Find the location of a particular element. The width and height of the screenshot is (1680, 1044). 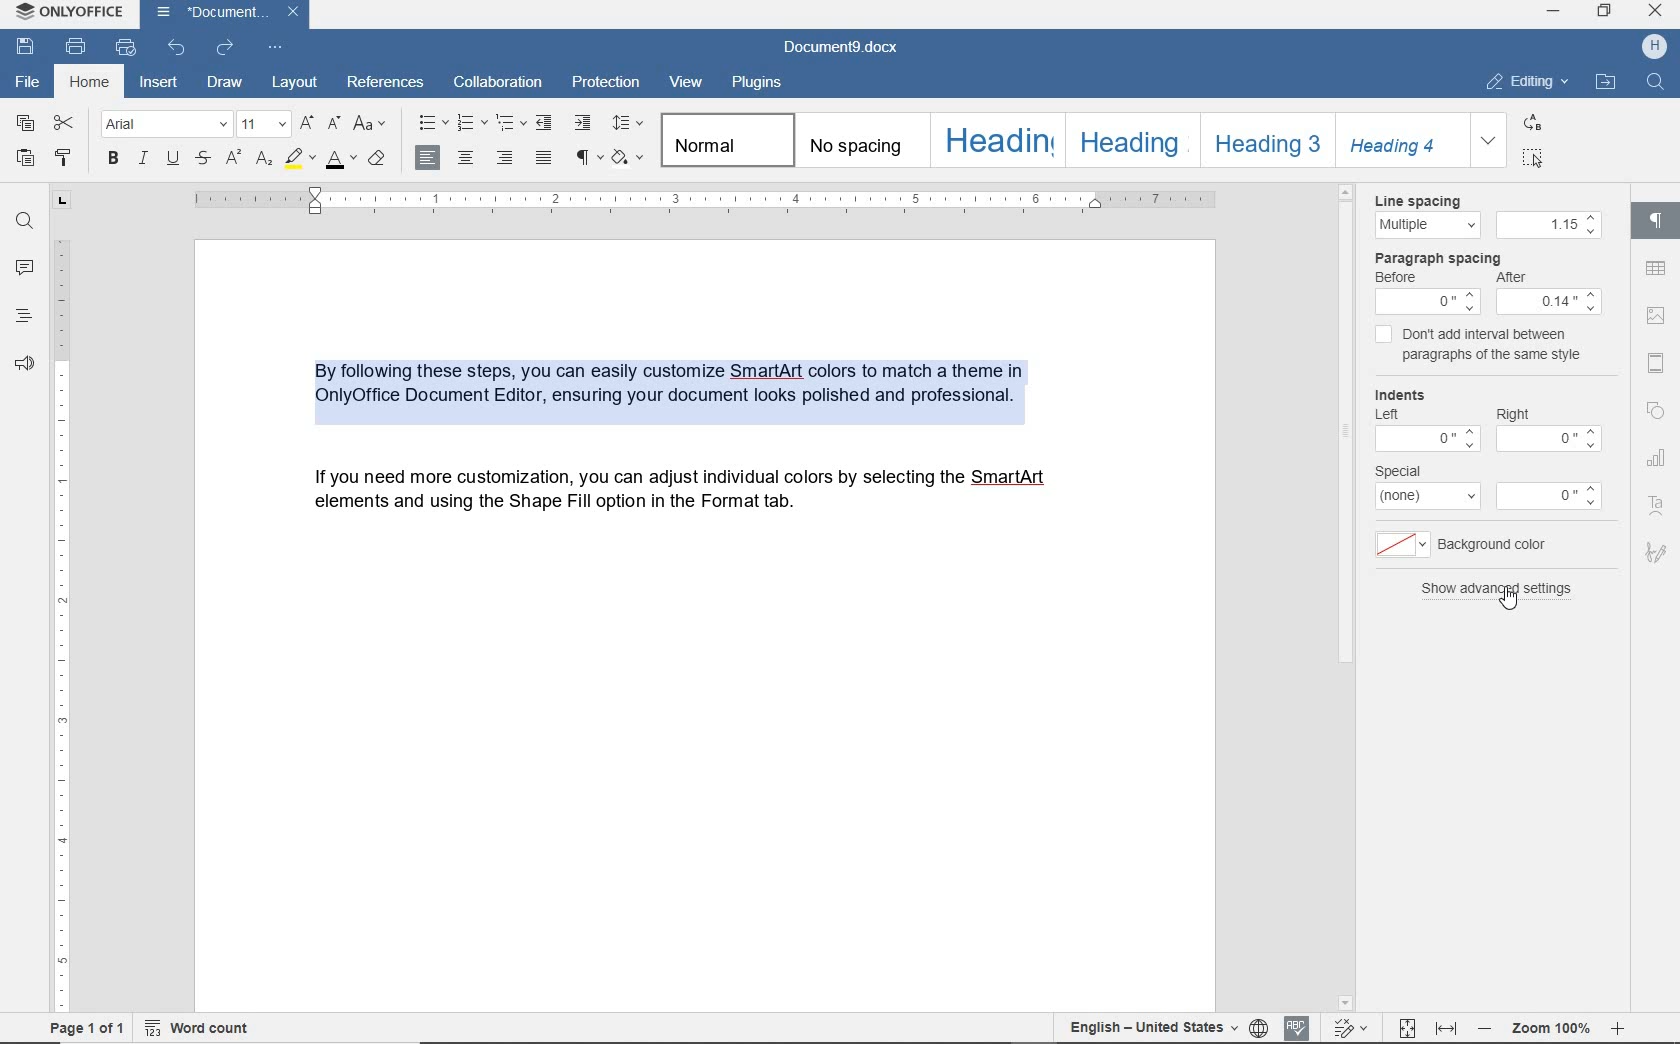

before is located at coordinates (1399, 277).